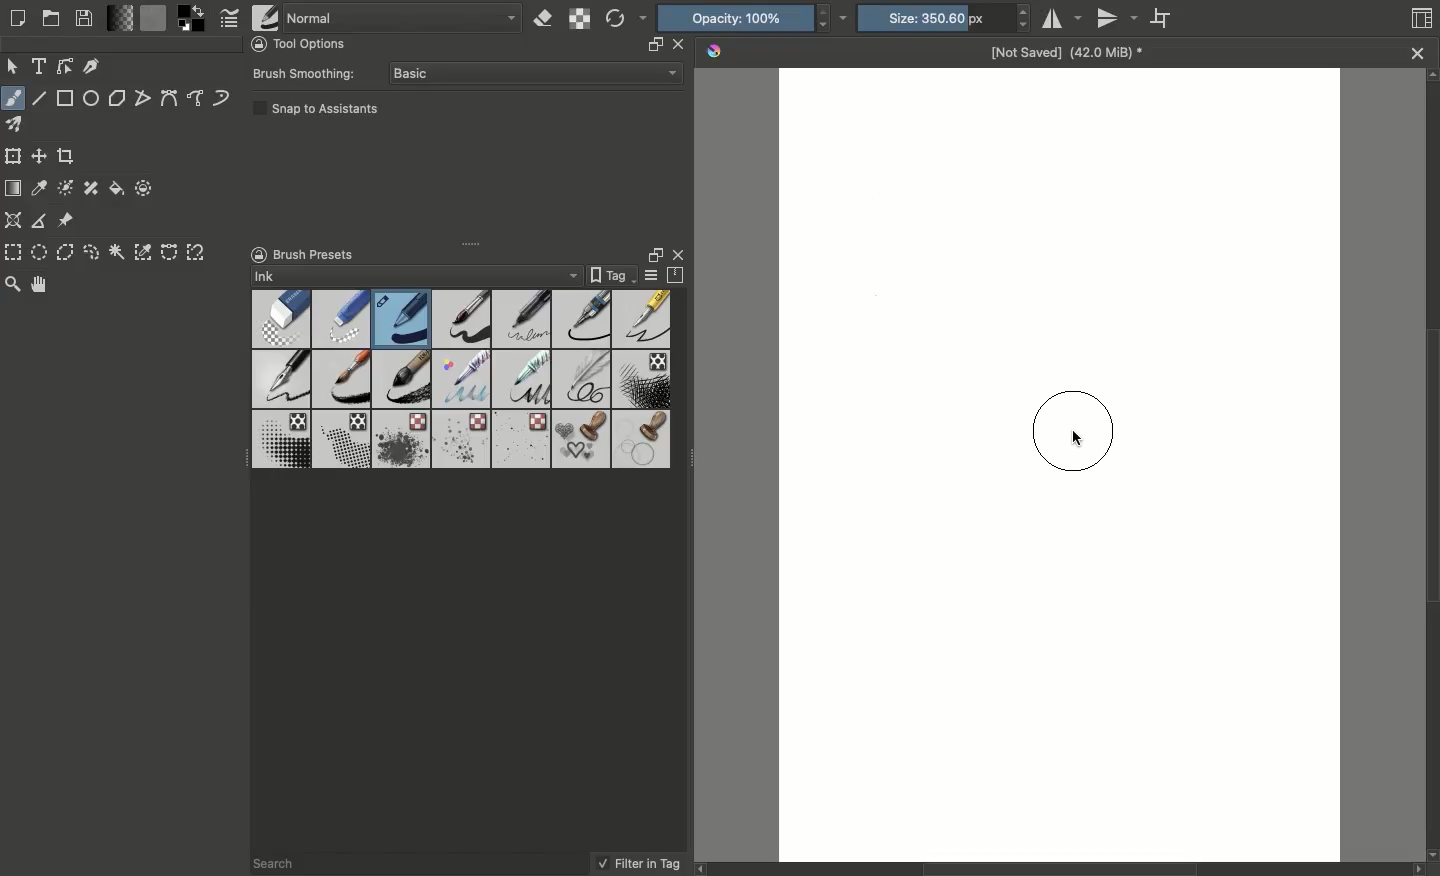 The height and width of the screenshot is (876, 1440). What do you see at coordinates (16, 19) in the screenshot?
I see `Create` at bounding box center [16, 19].